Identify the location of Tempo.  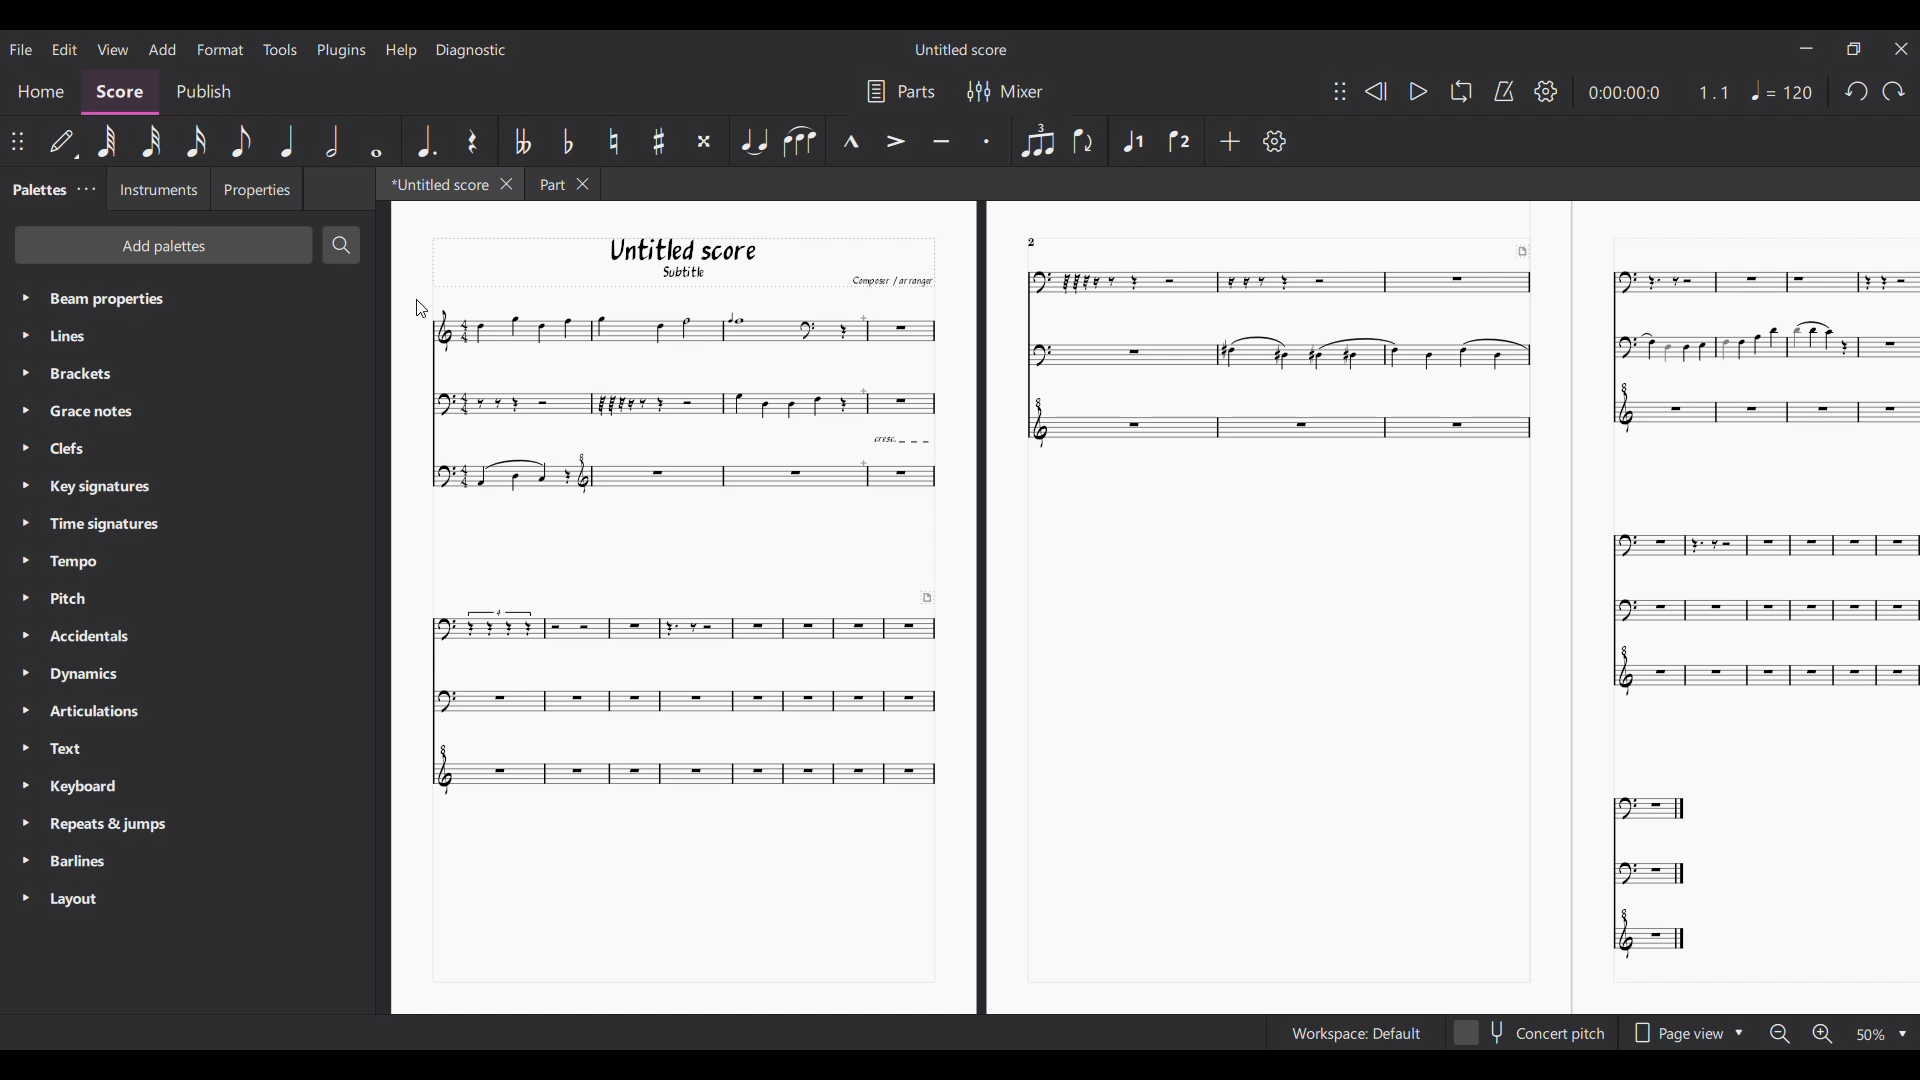
(1785, 90).